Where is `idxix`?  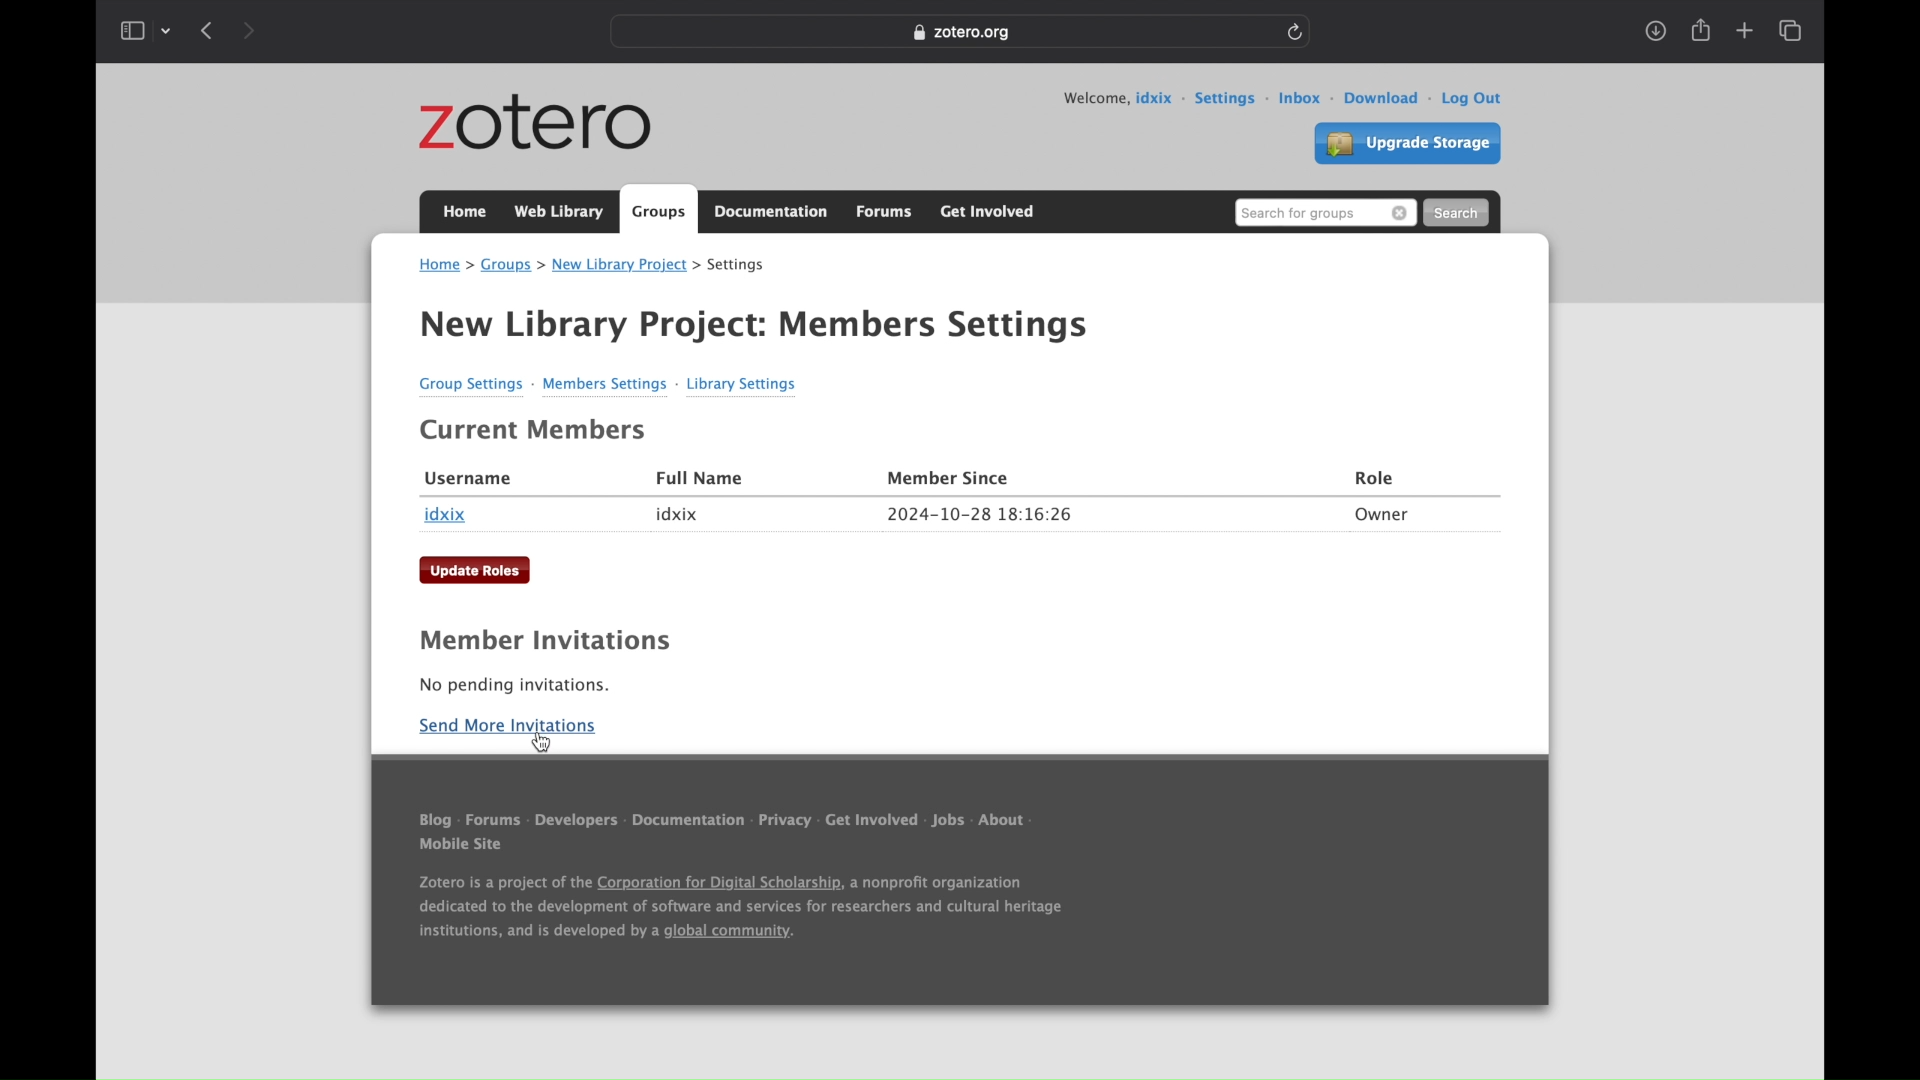 idxix is located at coordinates (446, 516).